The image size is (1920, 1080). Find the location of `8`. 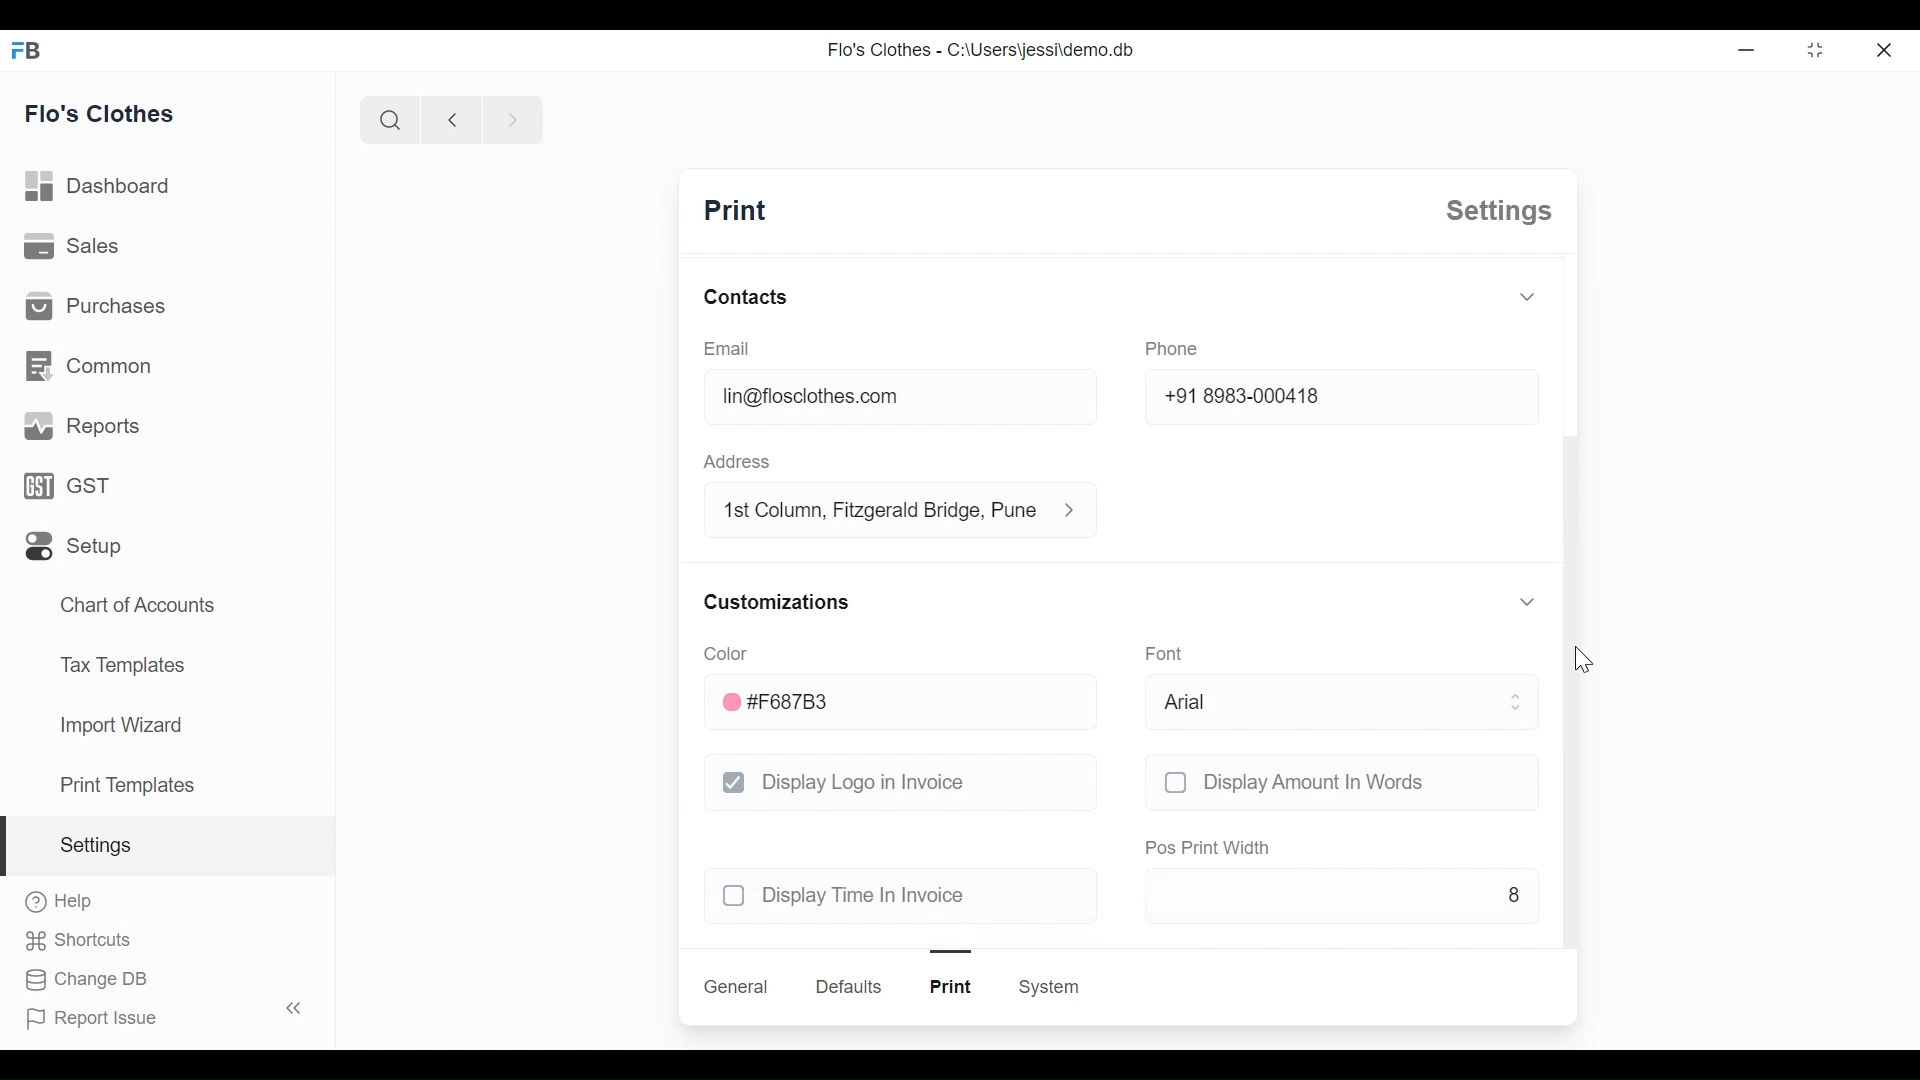

8 is located at coordinates (1342, 894).